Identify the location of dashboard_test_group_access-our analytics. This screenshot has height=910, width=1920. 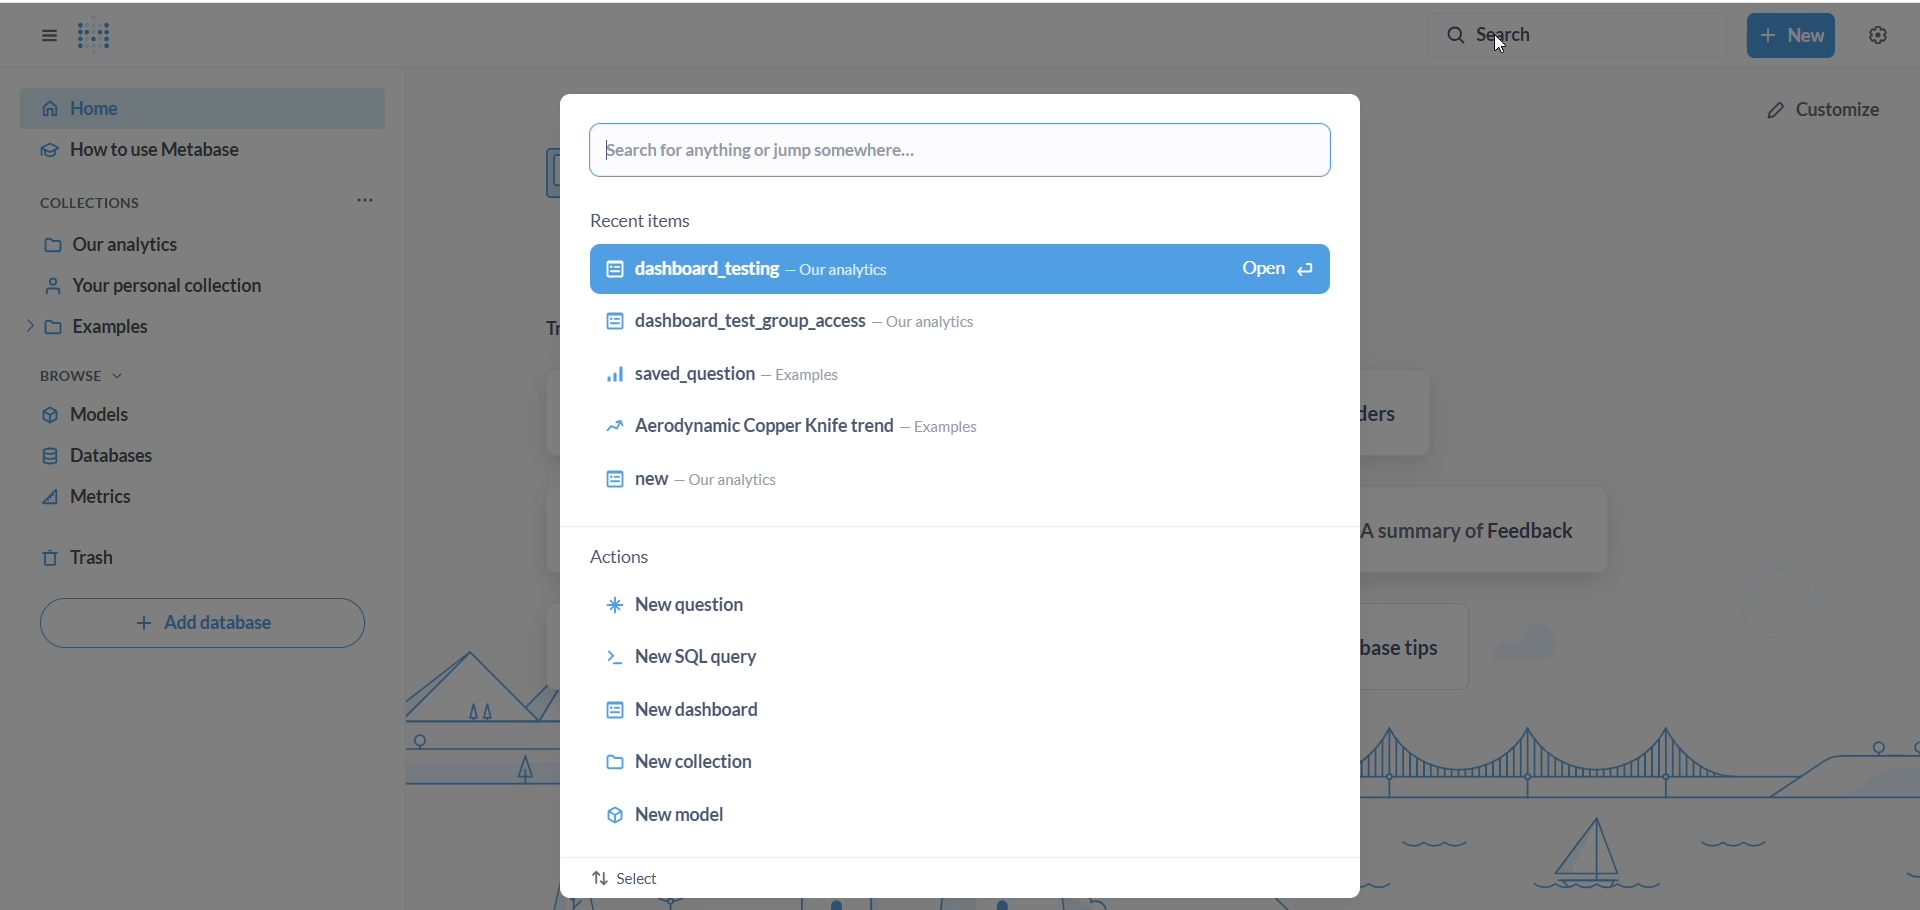
(947, 328).